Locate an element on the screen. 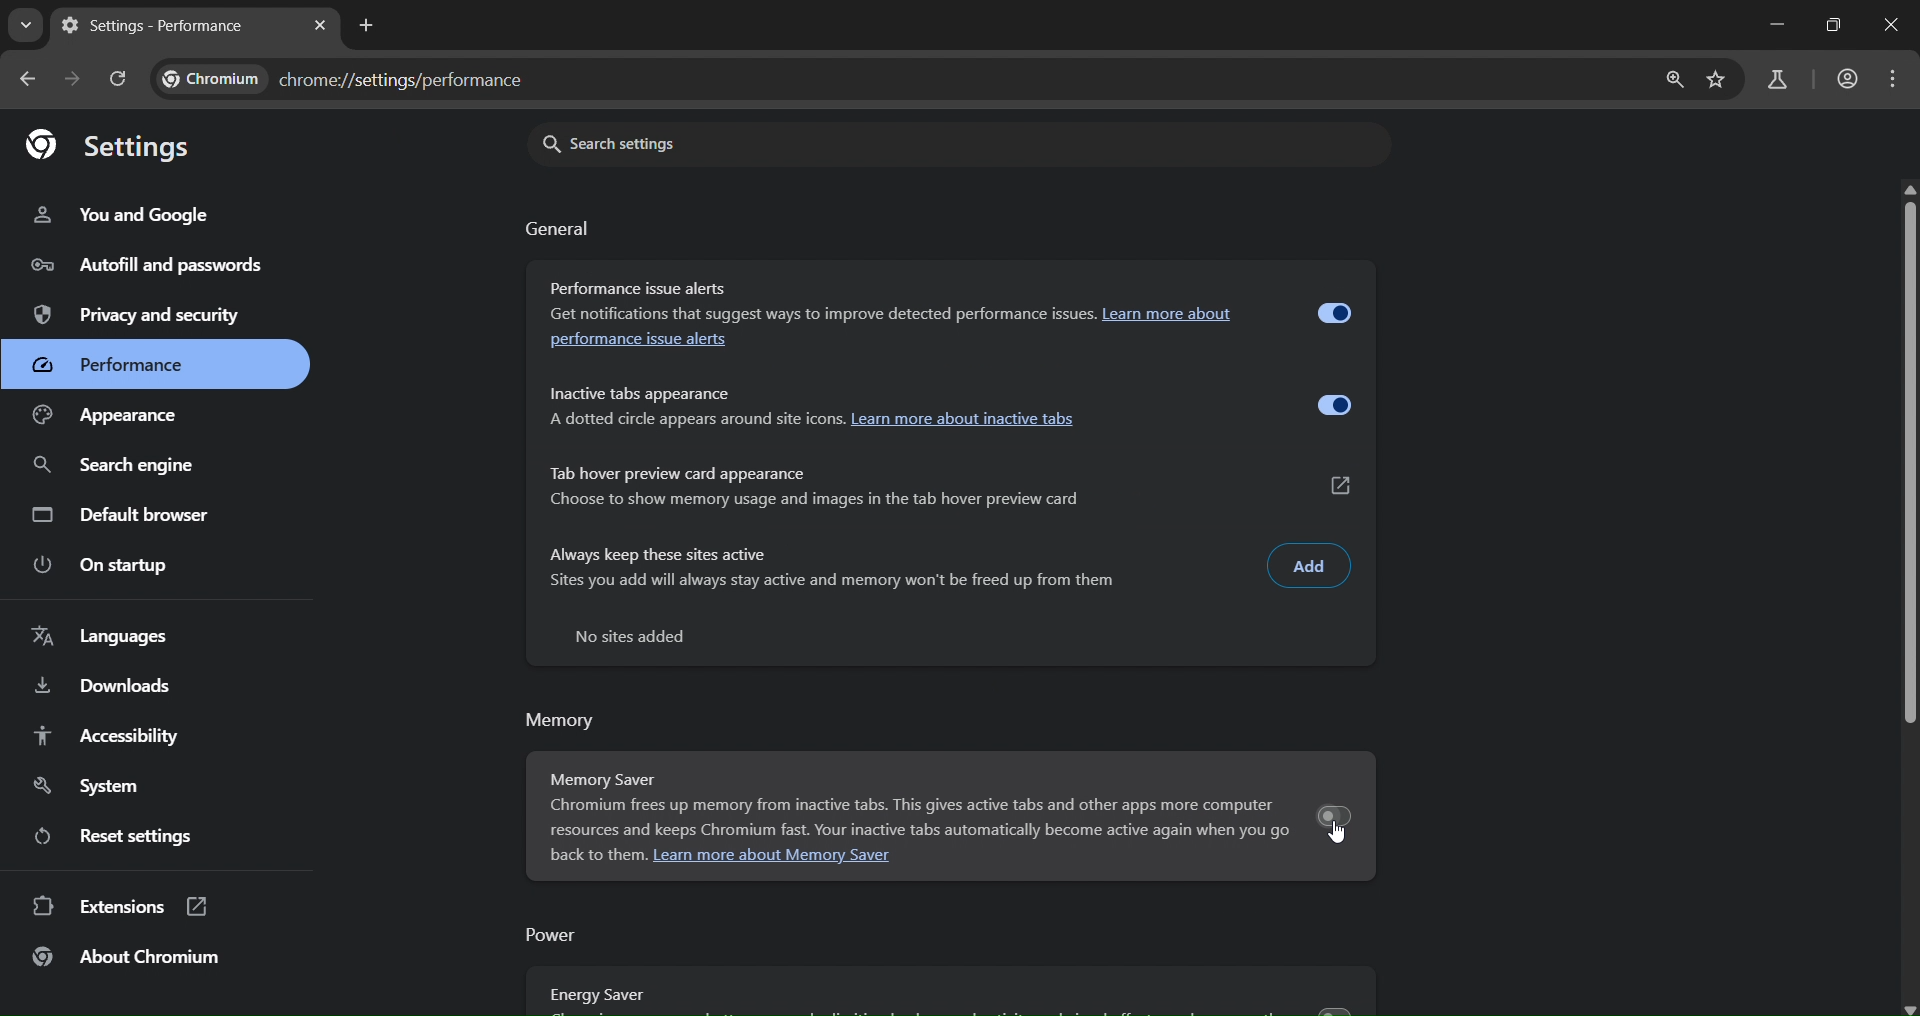  toggle button is located at coordinates (1334, 408).